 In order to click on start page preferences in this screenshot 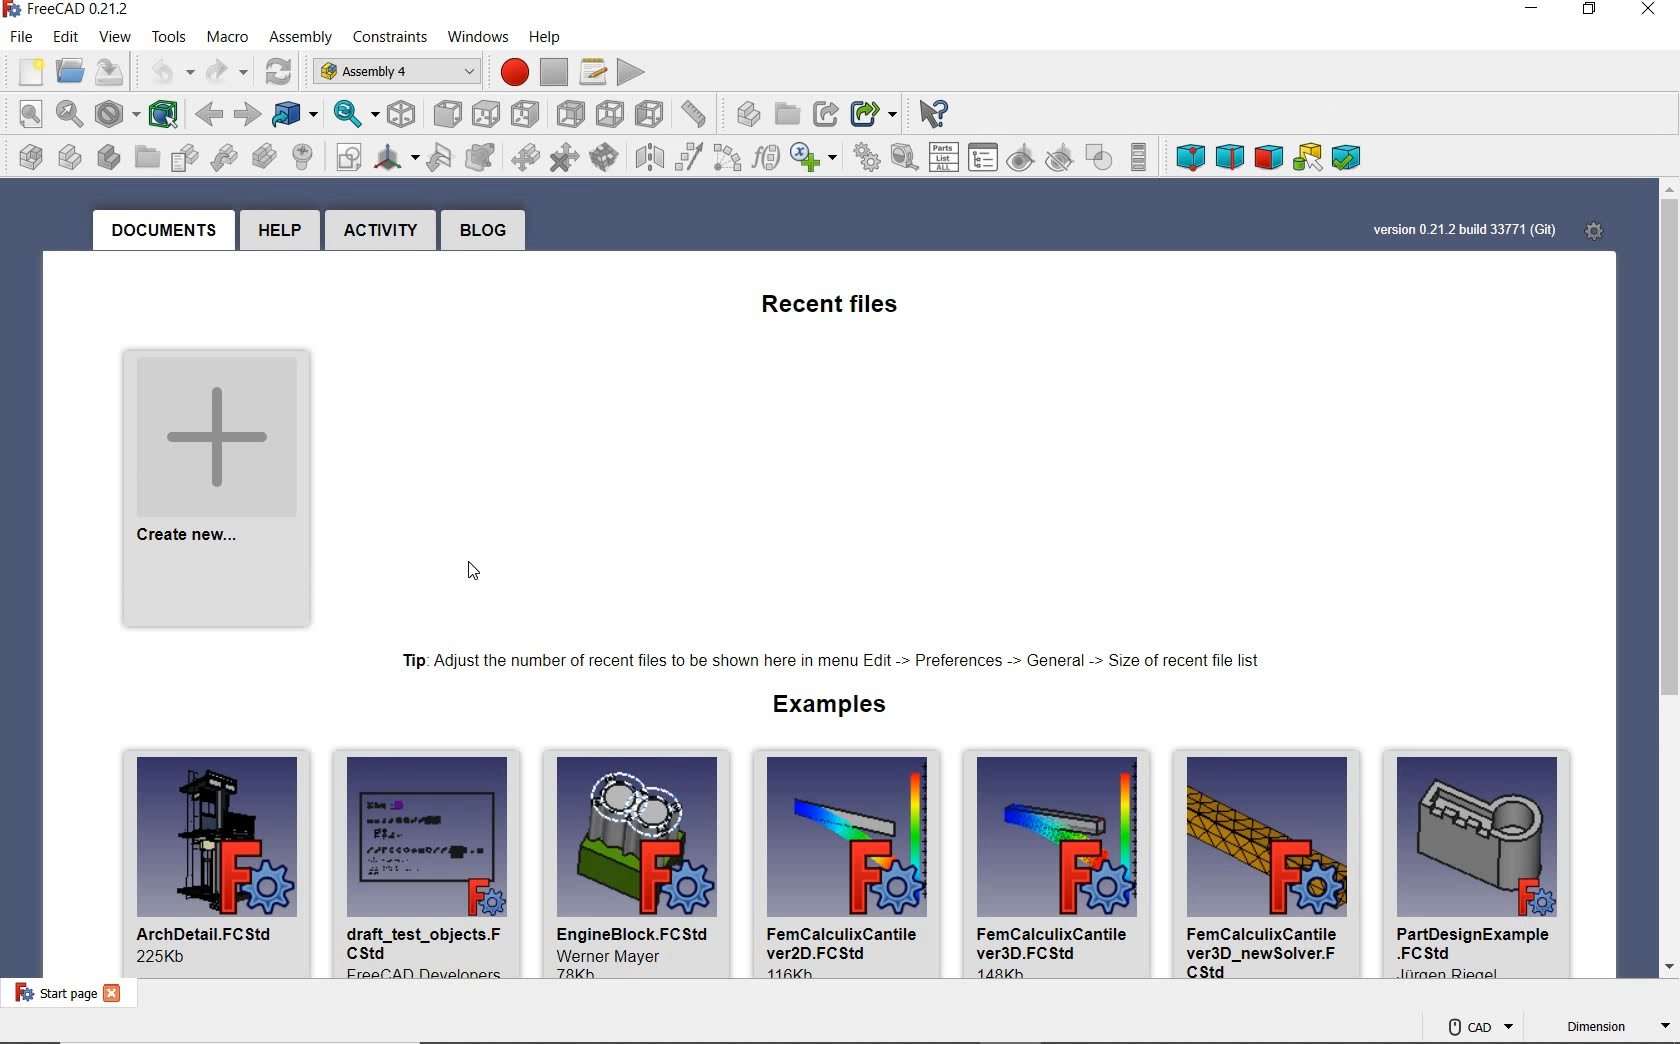, I will do `click(1604, 227)`.